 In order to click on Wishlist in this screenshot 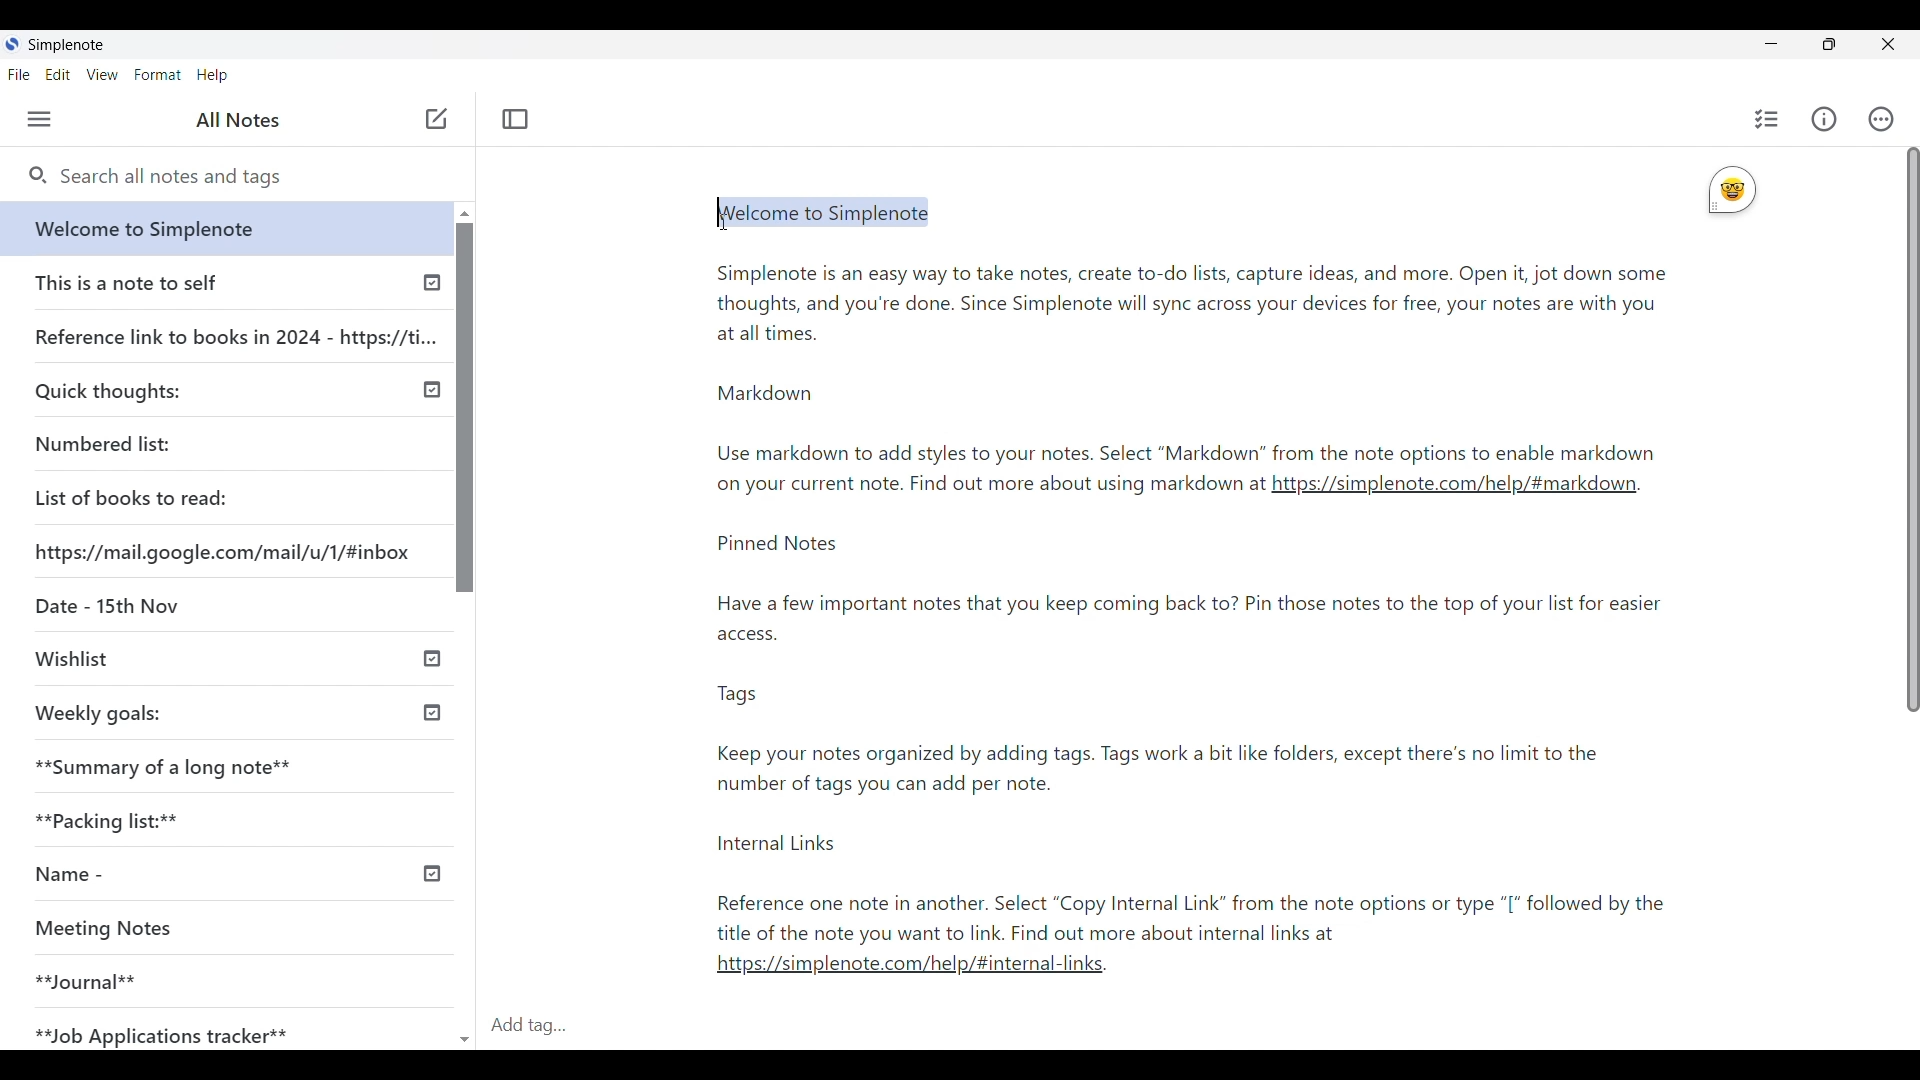, I will do `click(71, 656)`.